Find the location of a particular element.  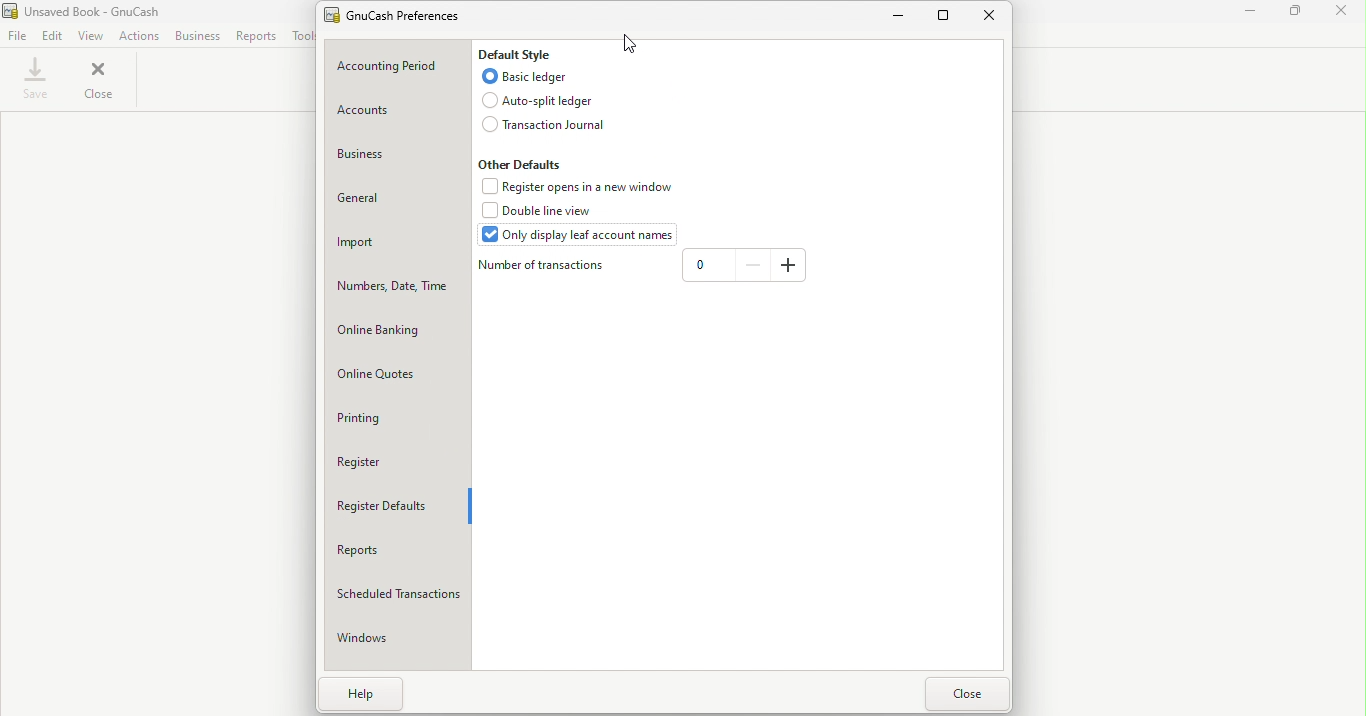

Close is located at coordinates (102, 82).